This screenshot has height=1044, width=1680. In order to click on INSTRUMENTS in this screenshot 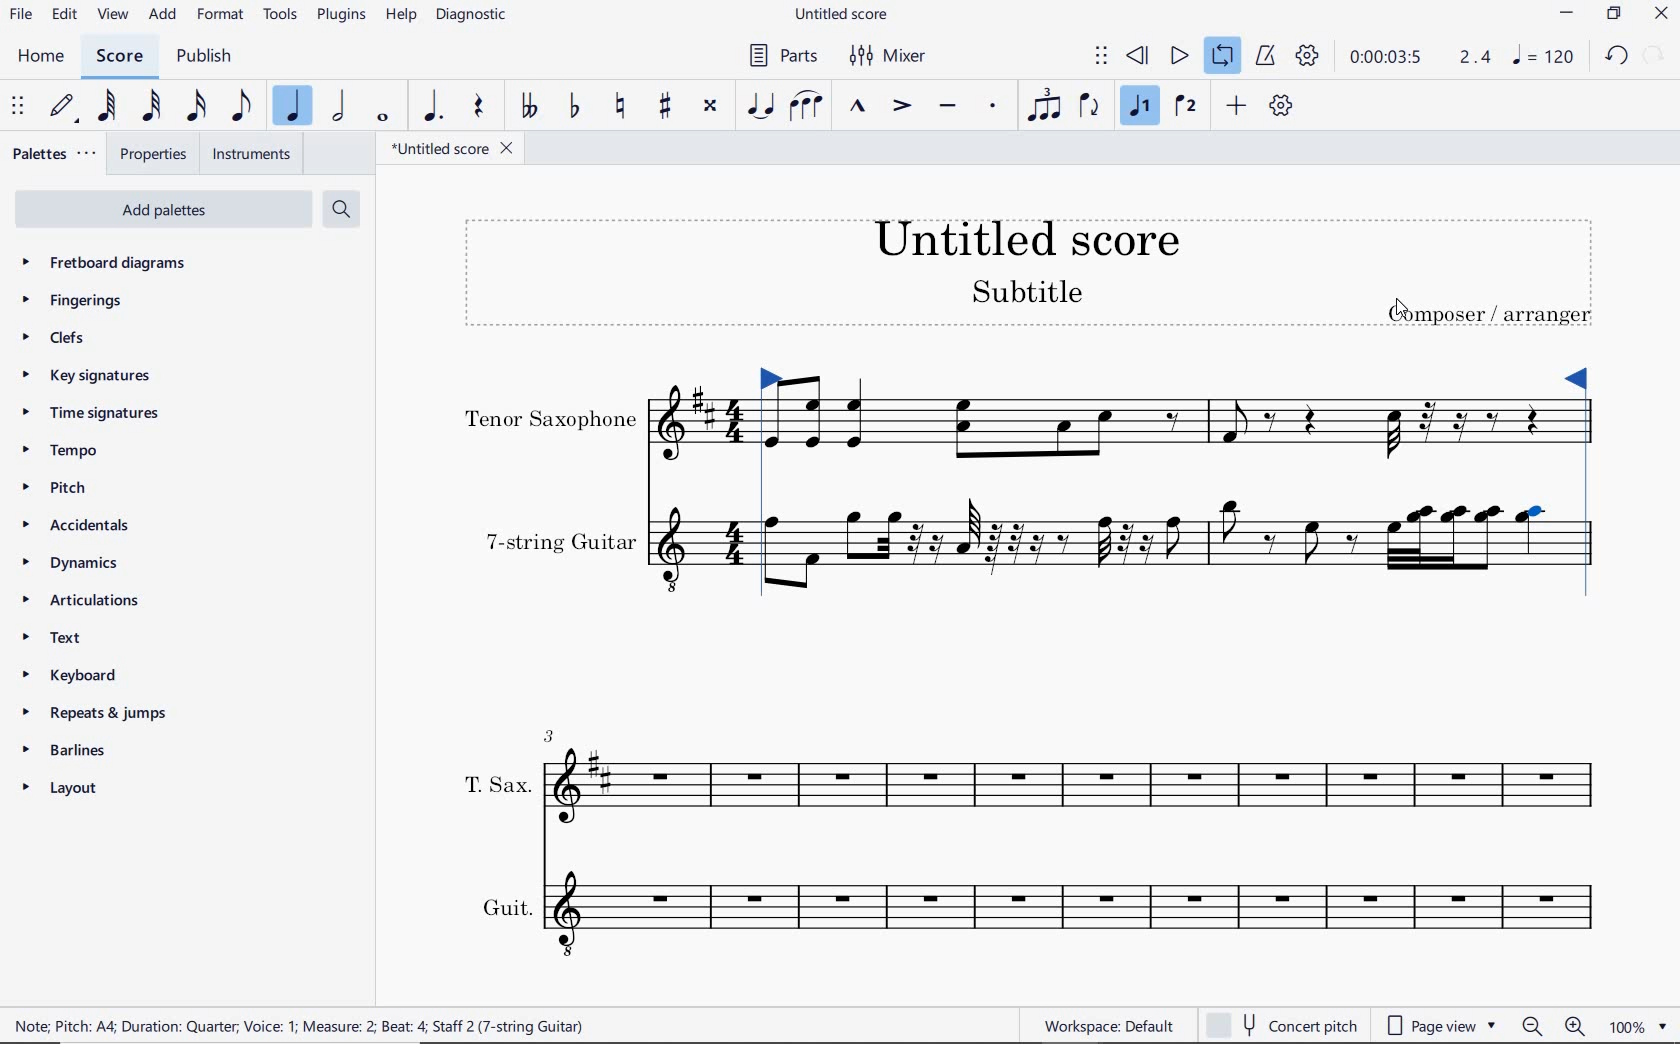, I will do `click(255, 156)`.